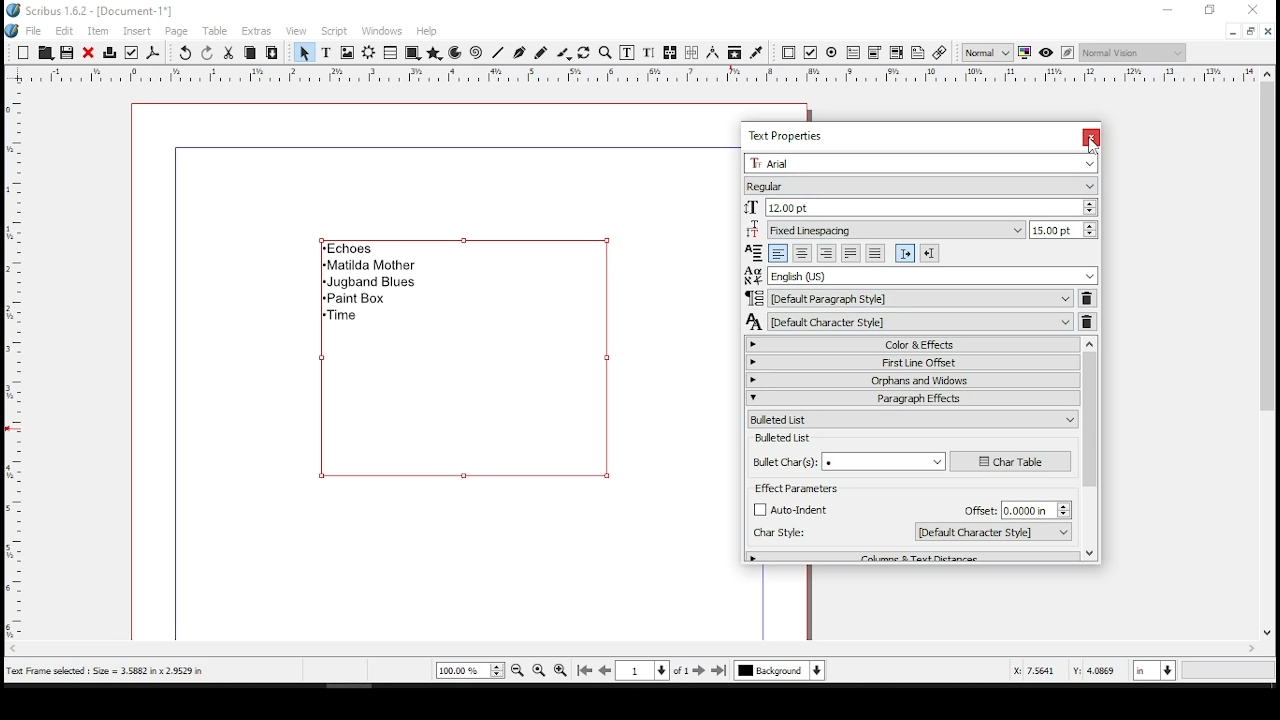 This screenshot has height=720, width=1280. I want to click on text frame selected: size = 3.5882 x 2.9529 in, so click(111, 671).